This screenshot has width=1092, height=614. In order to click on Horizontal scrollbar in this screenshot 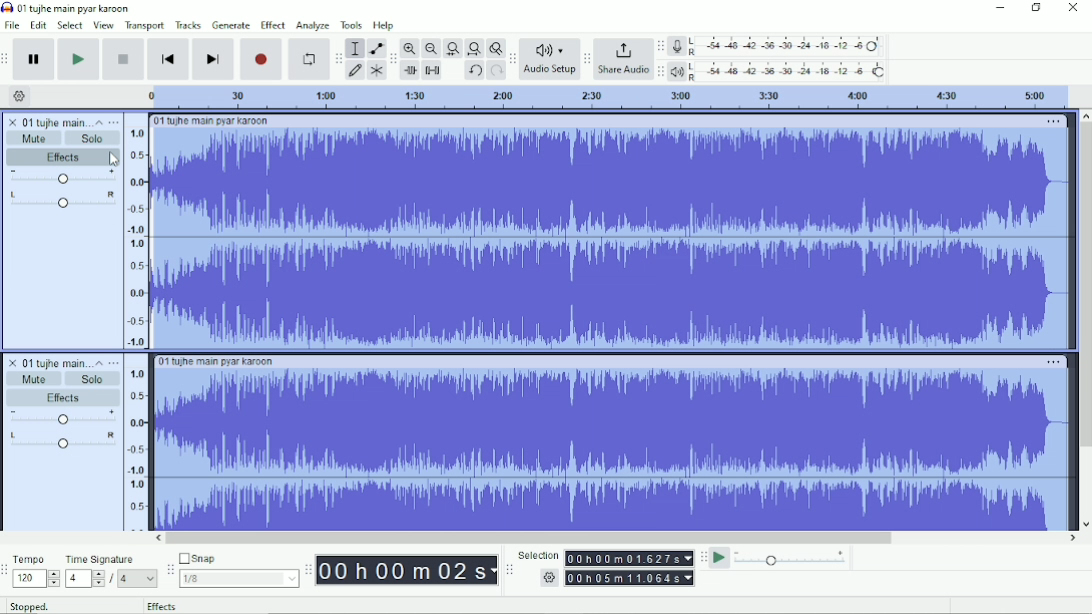, I will do `click(616, 538)`.